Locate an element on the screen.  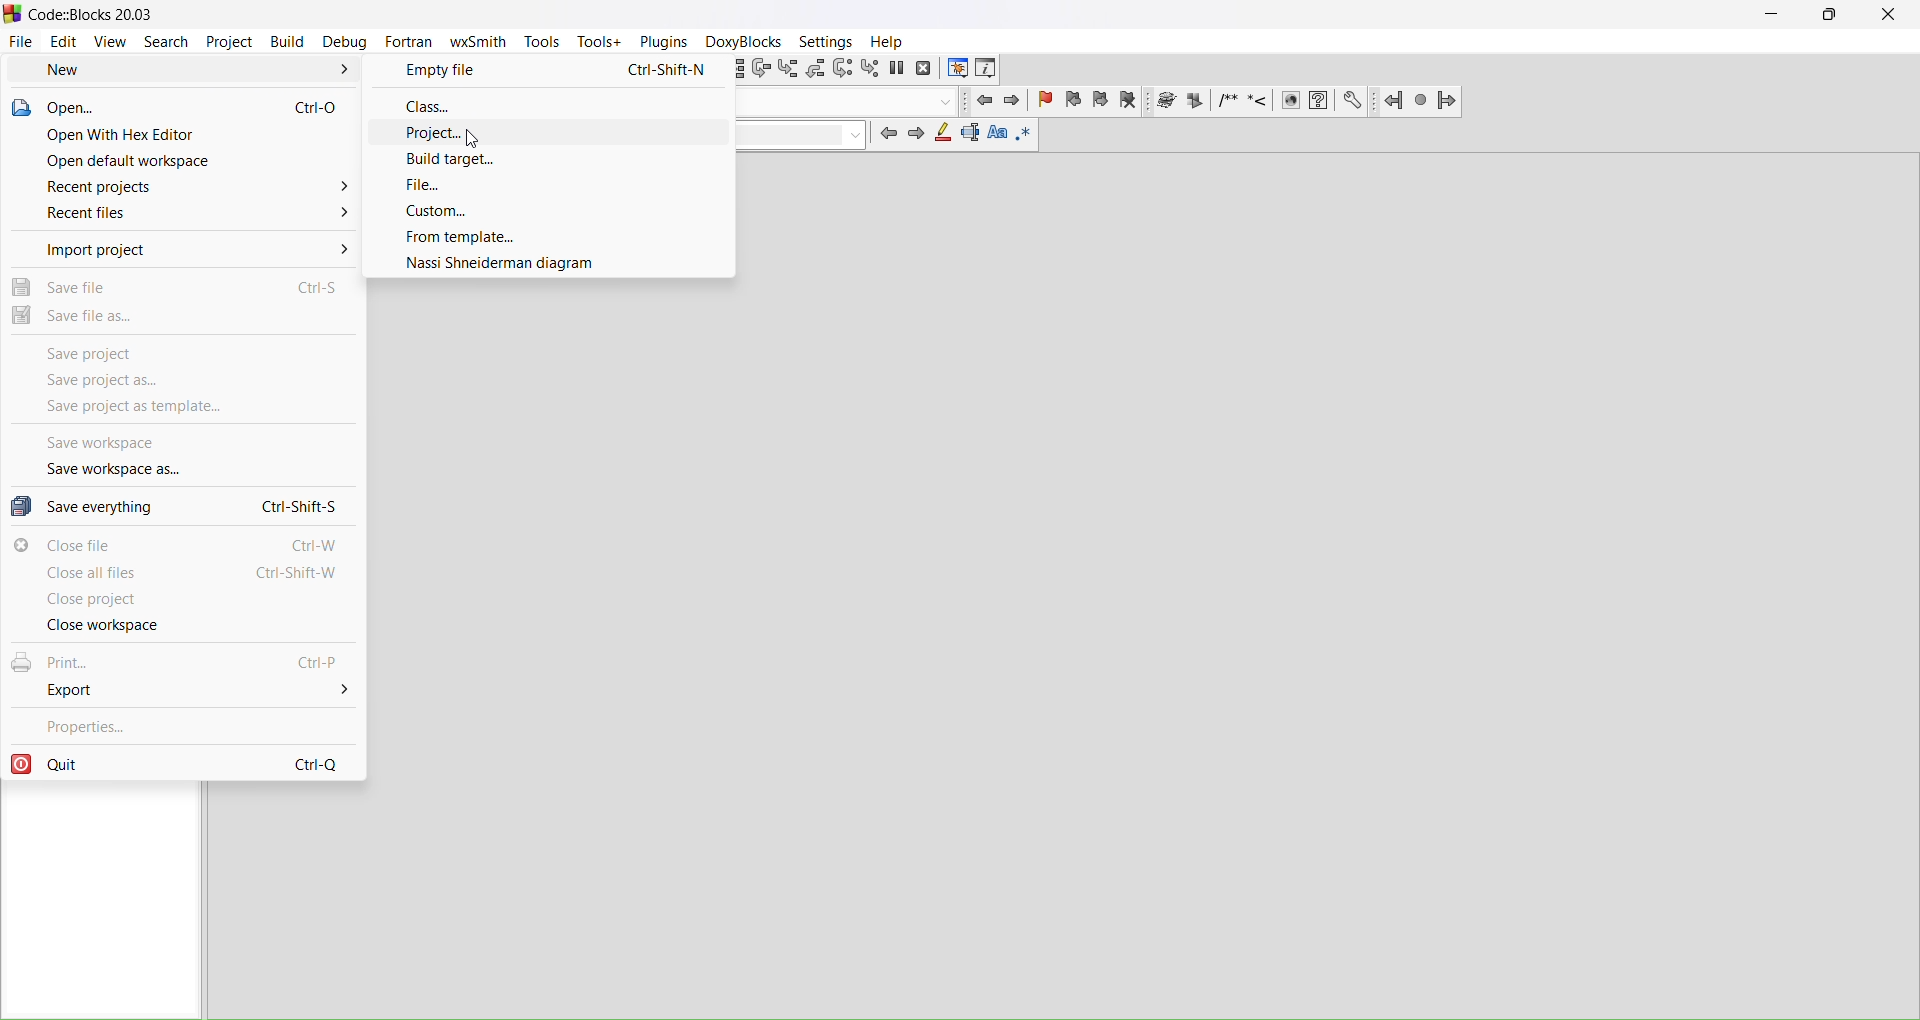
jump forward is located at coordinates (1014, 105).